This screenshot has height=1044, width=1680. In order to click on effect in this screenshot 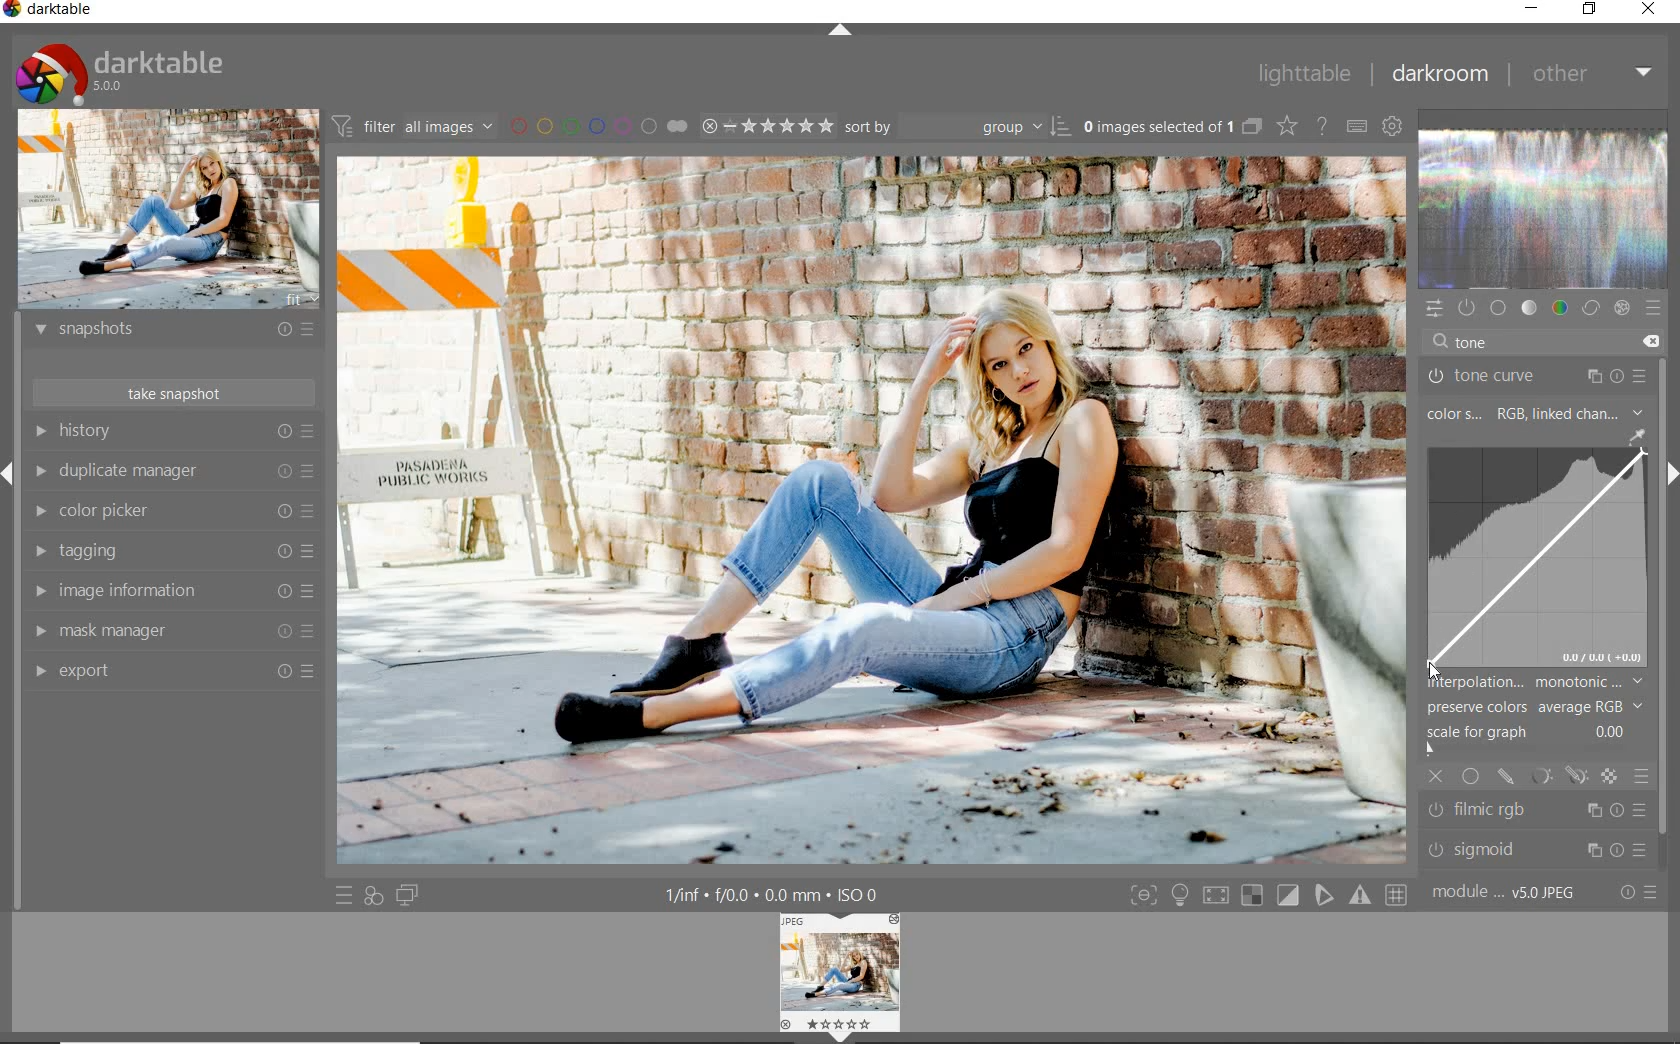, I will do `click(1622, 311)`.